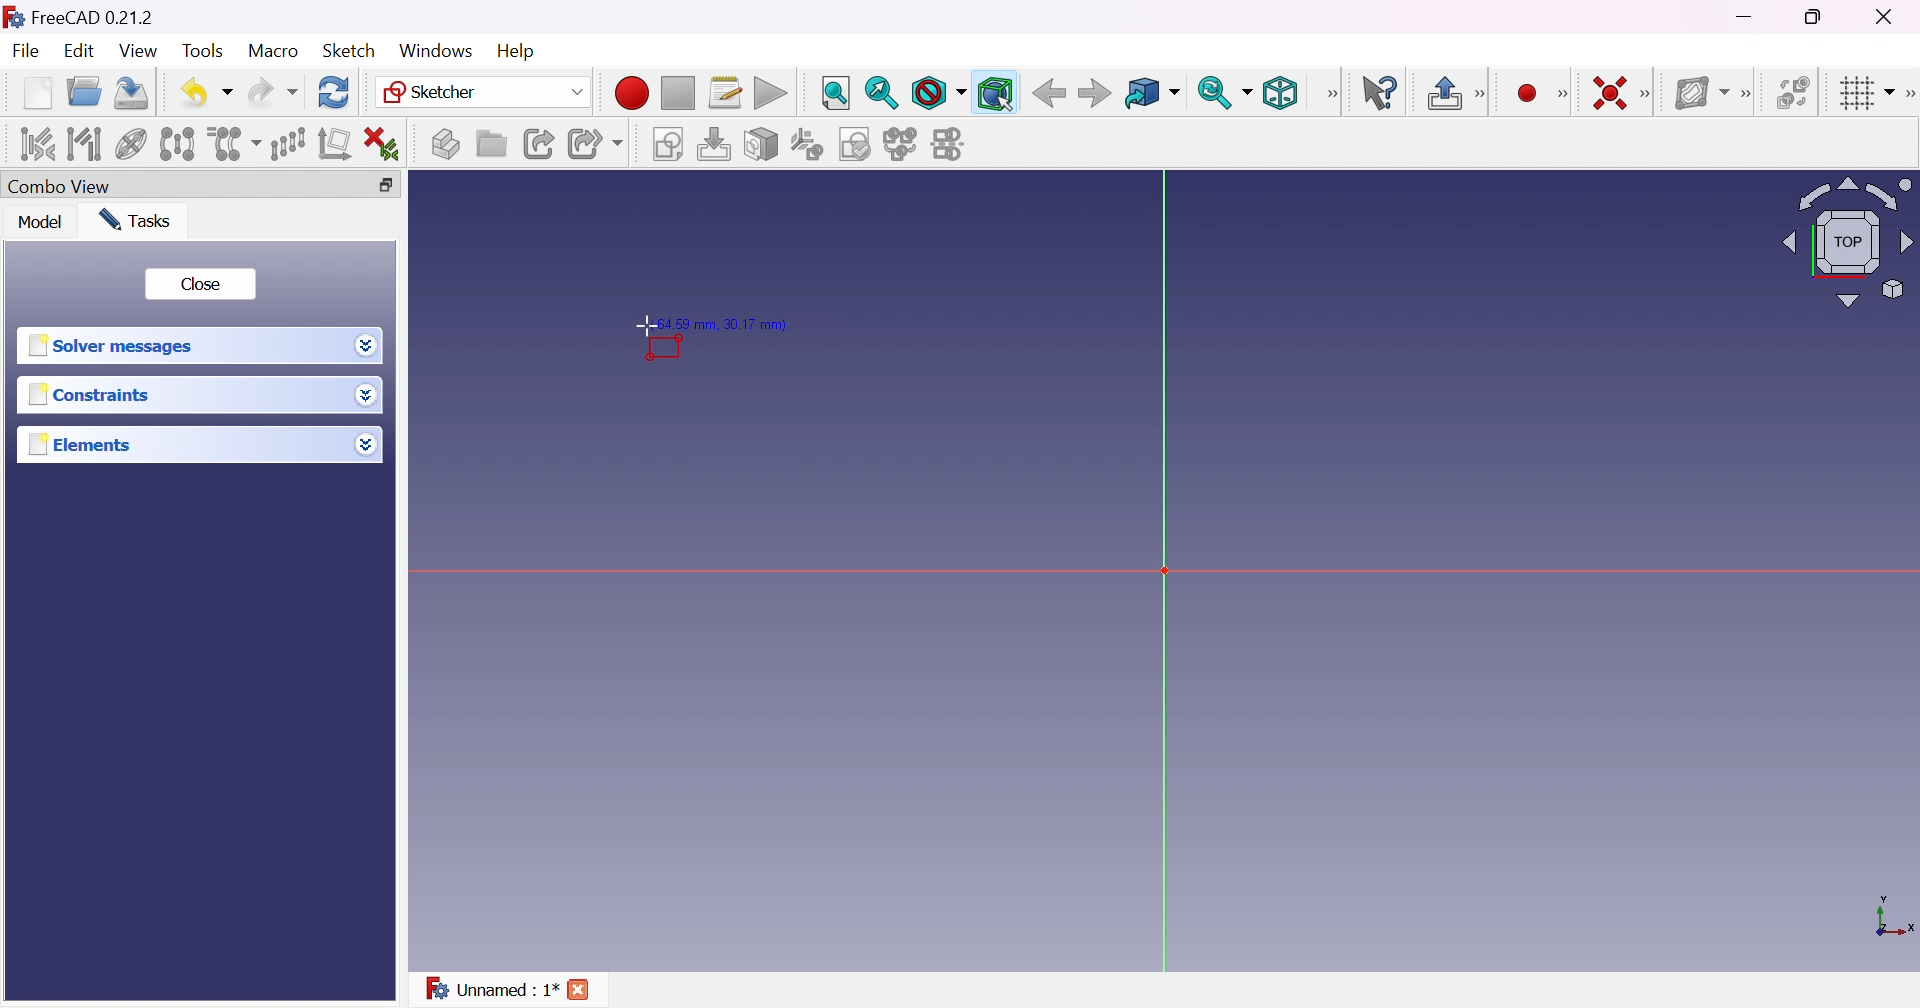 The height and width of the screenshot is (1008, 1920). I want to click on Leave sketch, so click(1442, 93).